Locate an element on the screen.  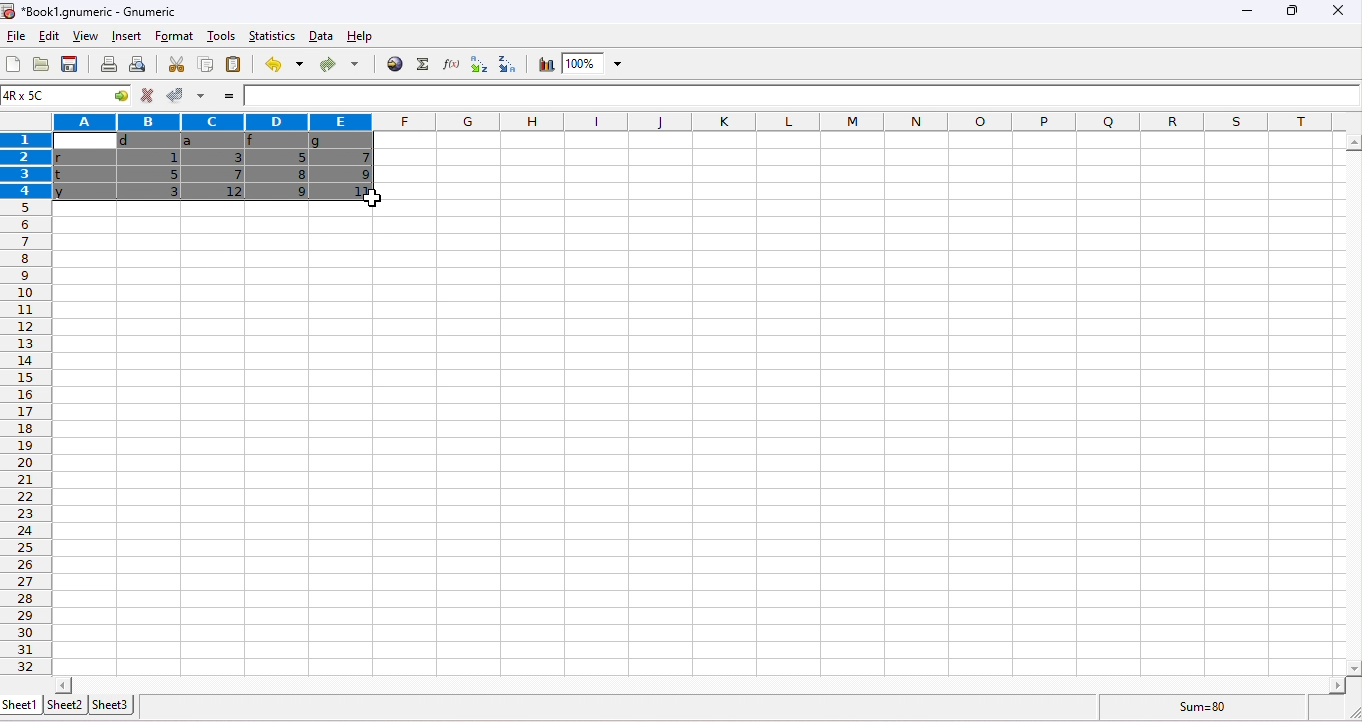
Book1.gnumeric - Gnumeric is located at coordinates (92, 11).